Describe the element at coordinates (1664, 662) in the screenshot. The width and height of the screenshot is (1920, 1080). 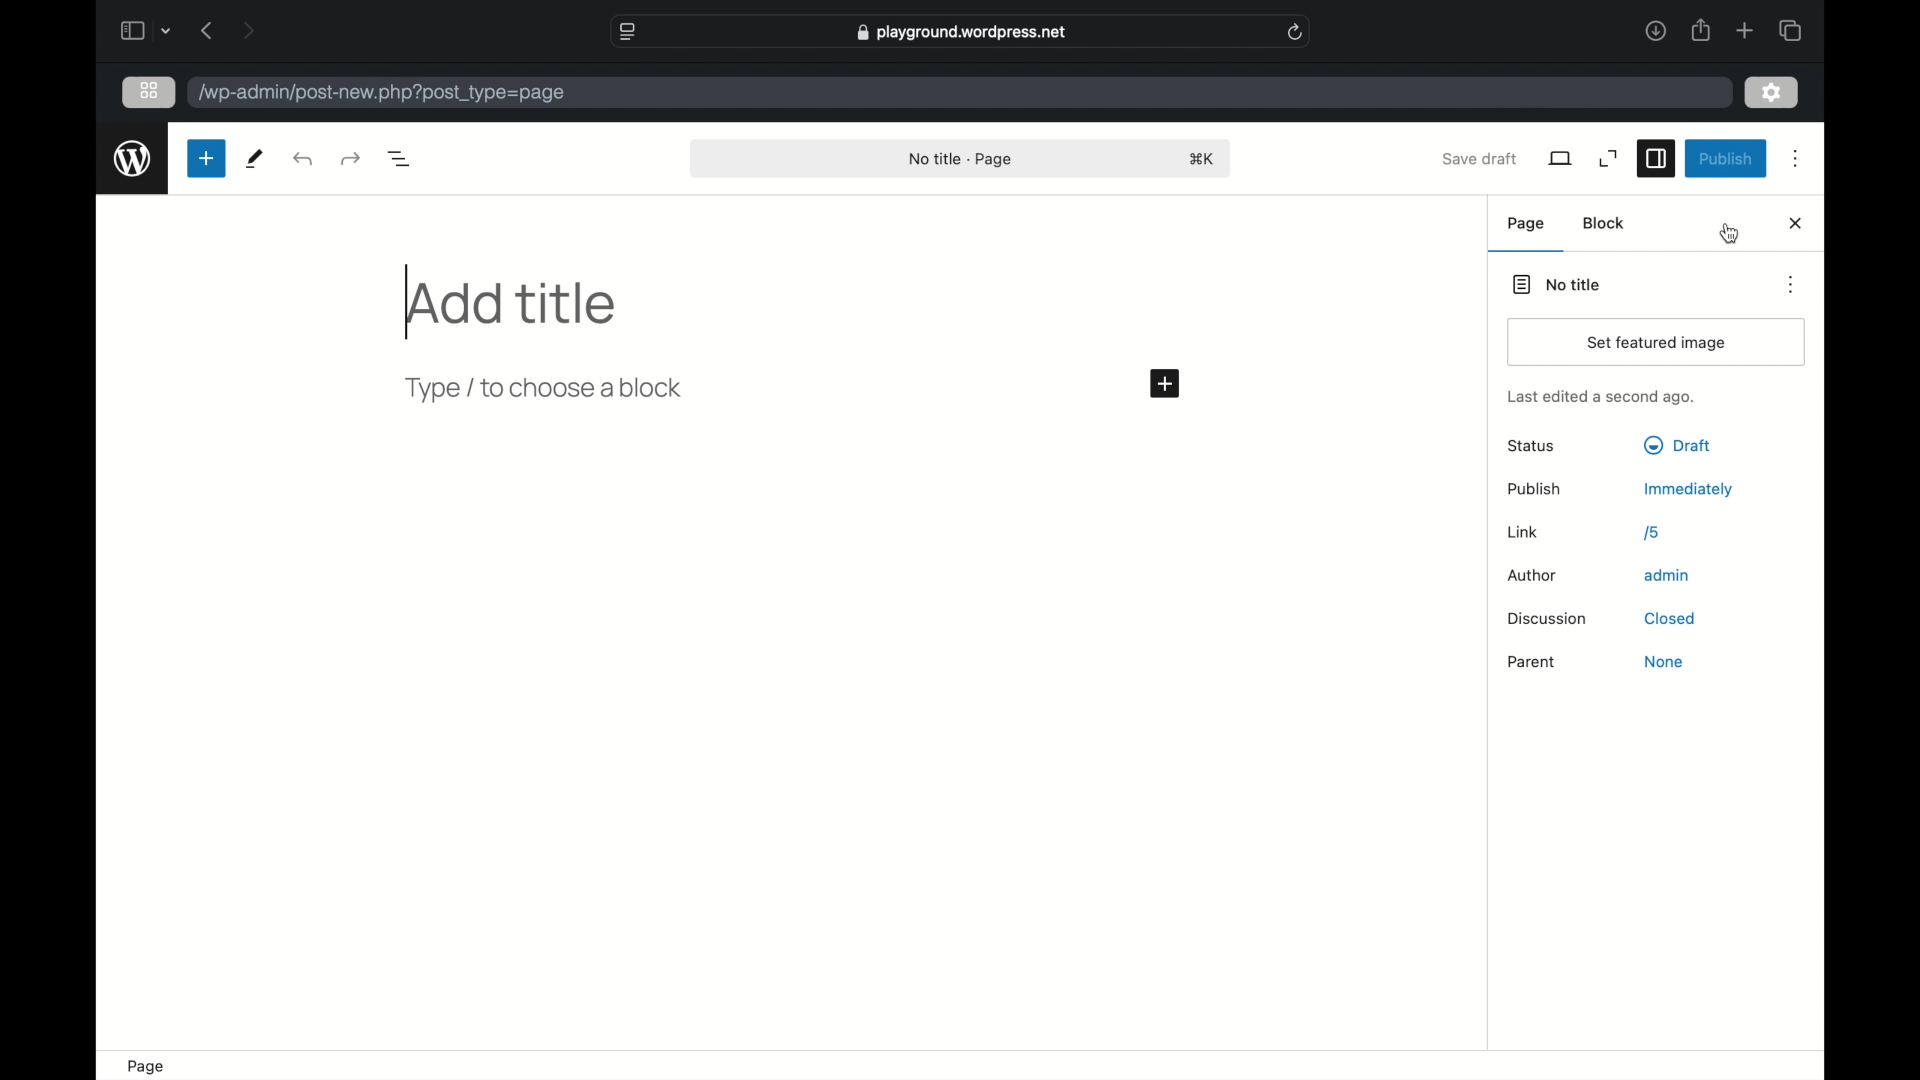
I see `none` at that location.